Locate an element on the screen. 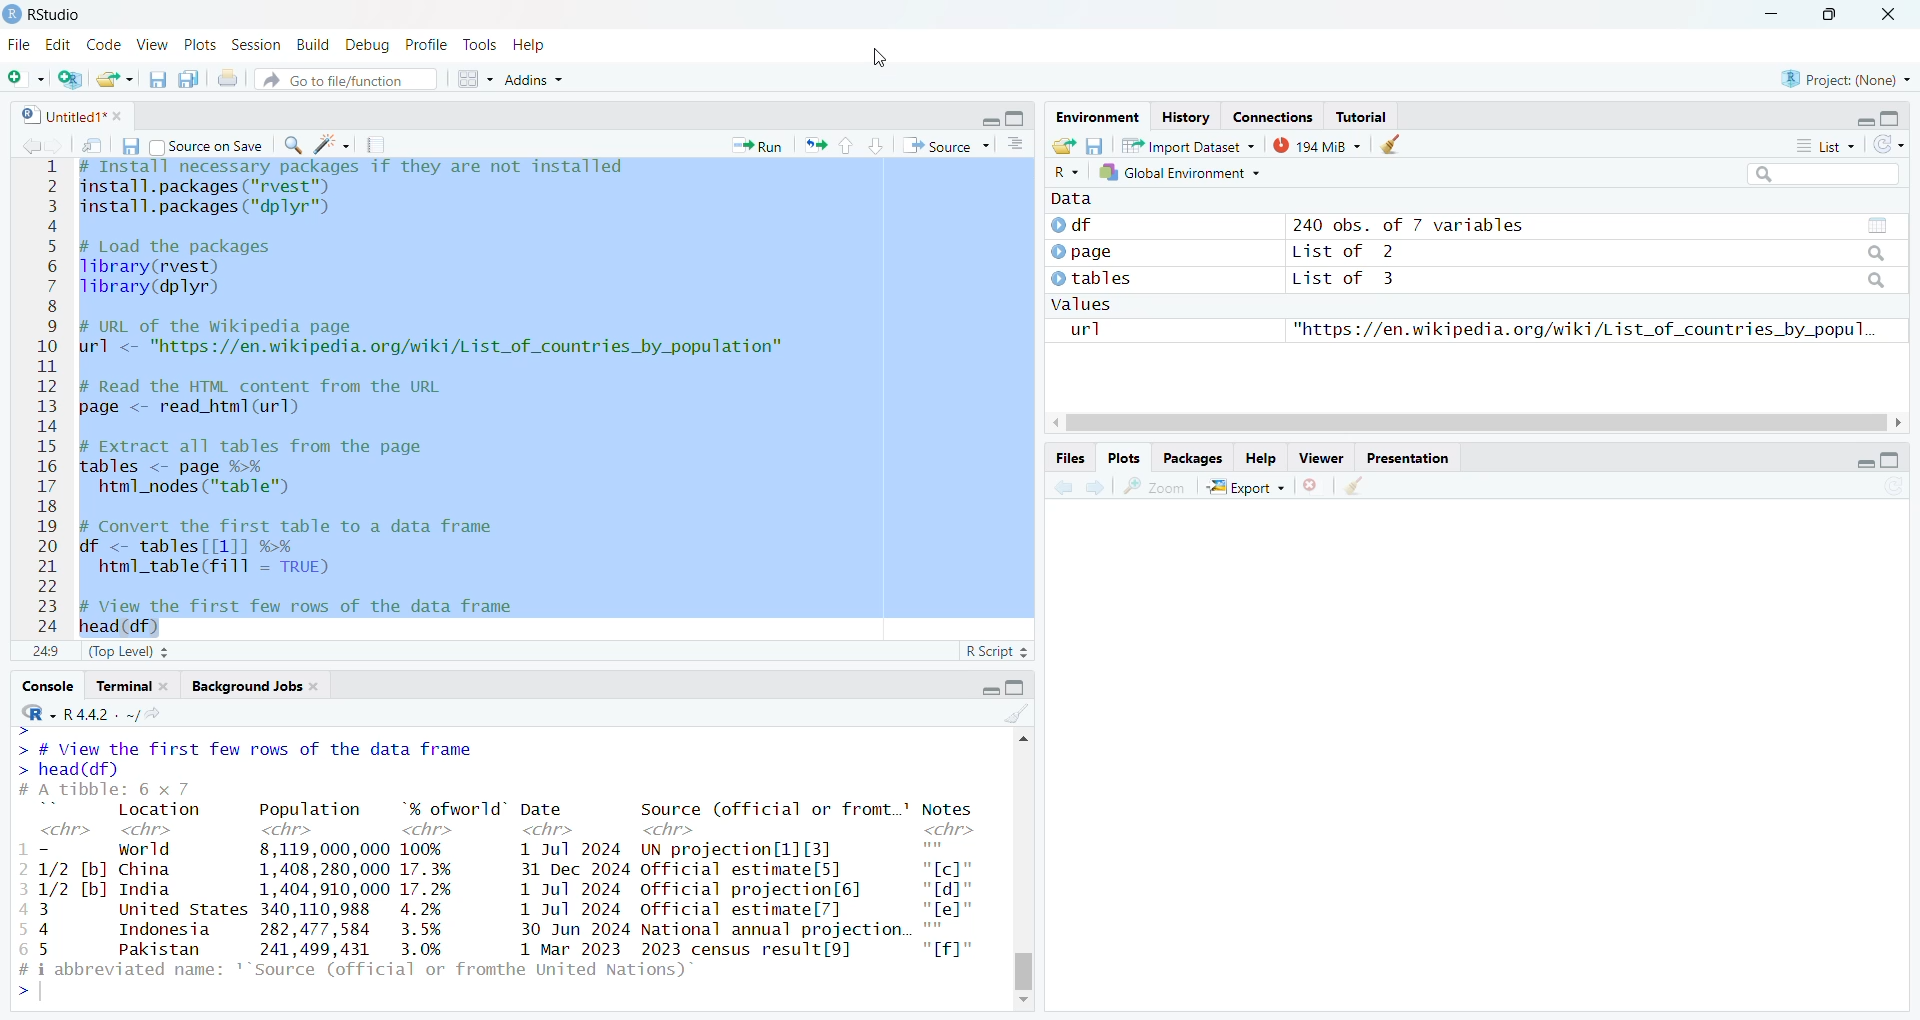  Location is located at coordinates (161, 809).